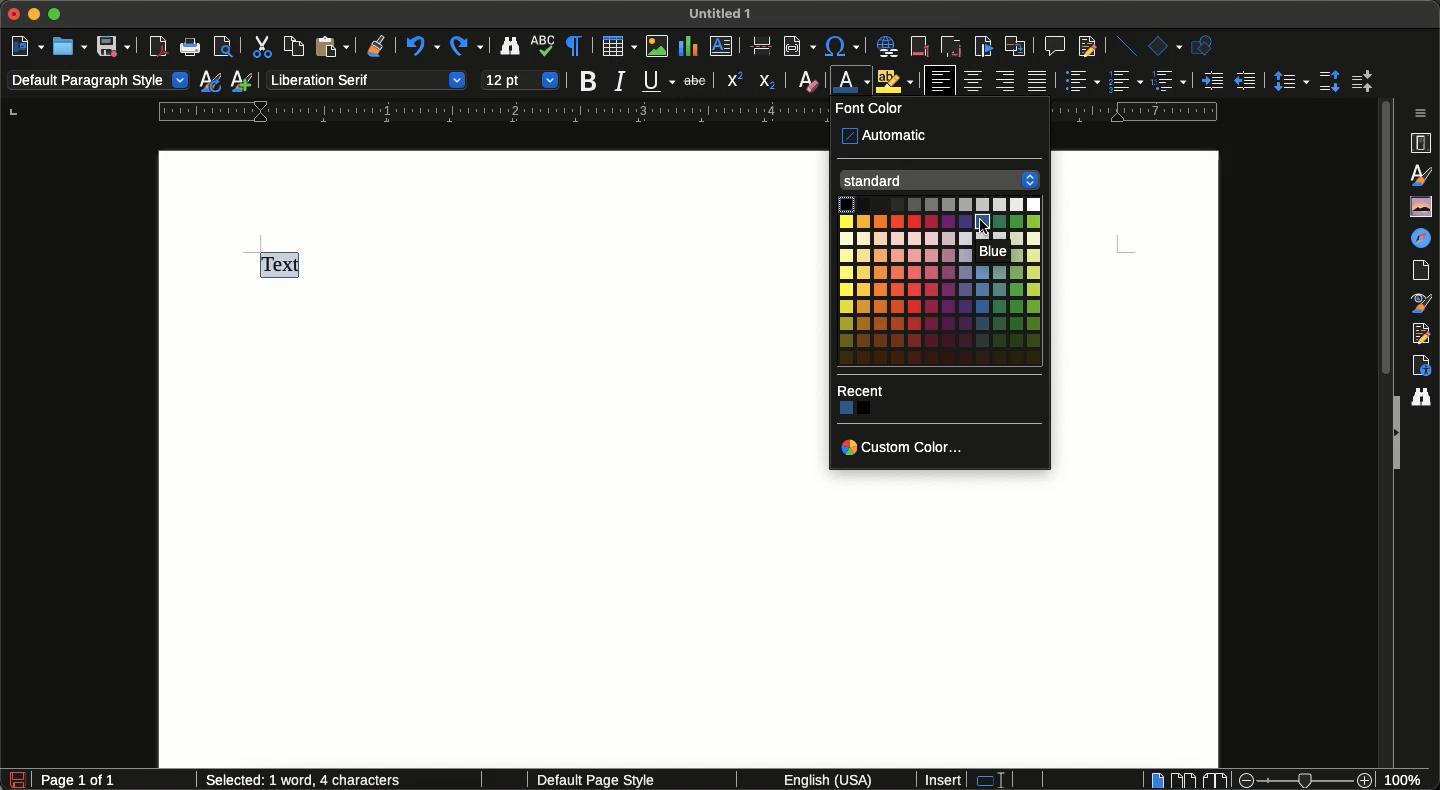 This screenshot has height=790, width=1440. Describe the element at coordinates (1360, 83) in the screenshot. I see `Decrease paragraph spacing` at that location.